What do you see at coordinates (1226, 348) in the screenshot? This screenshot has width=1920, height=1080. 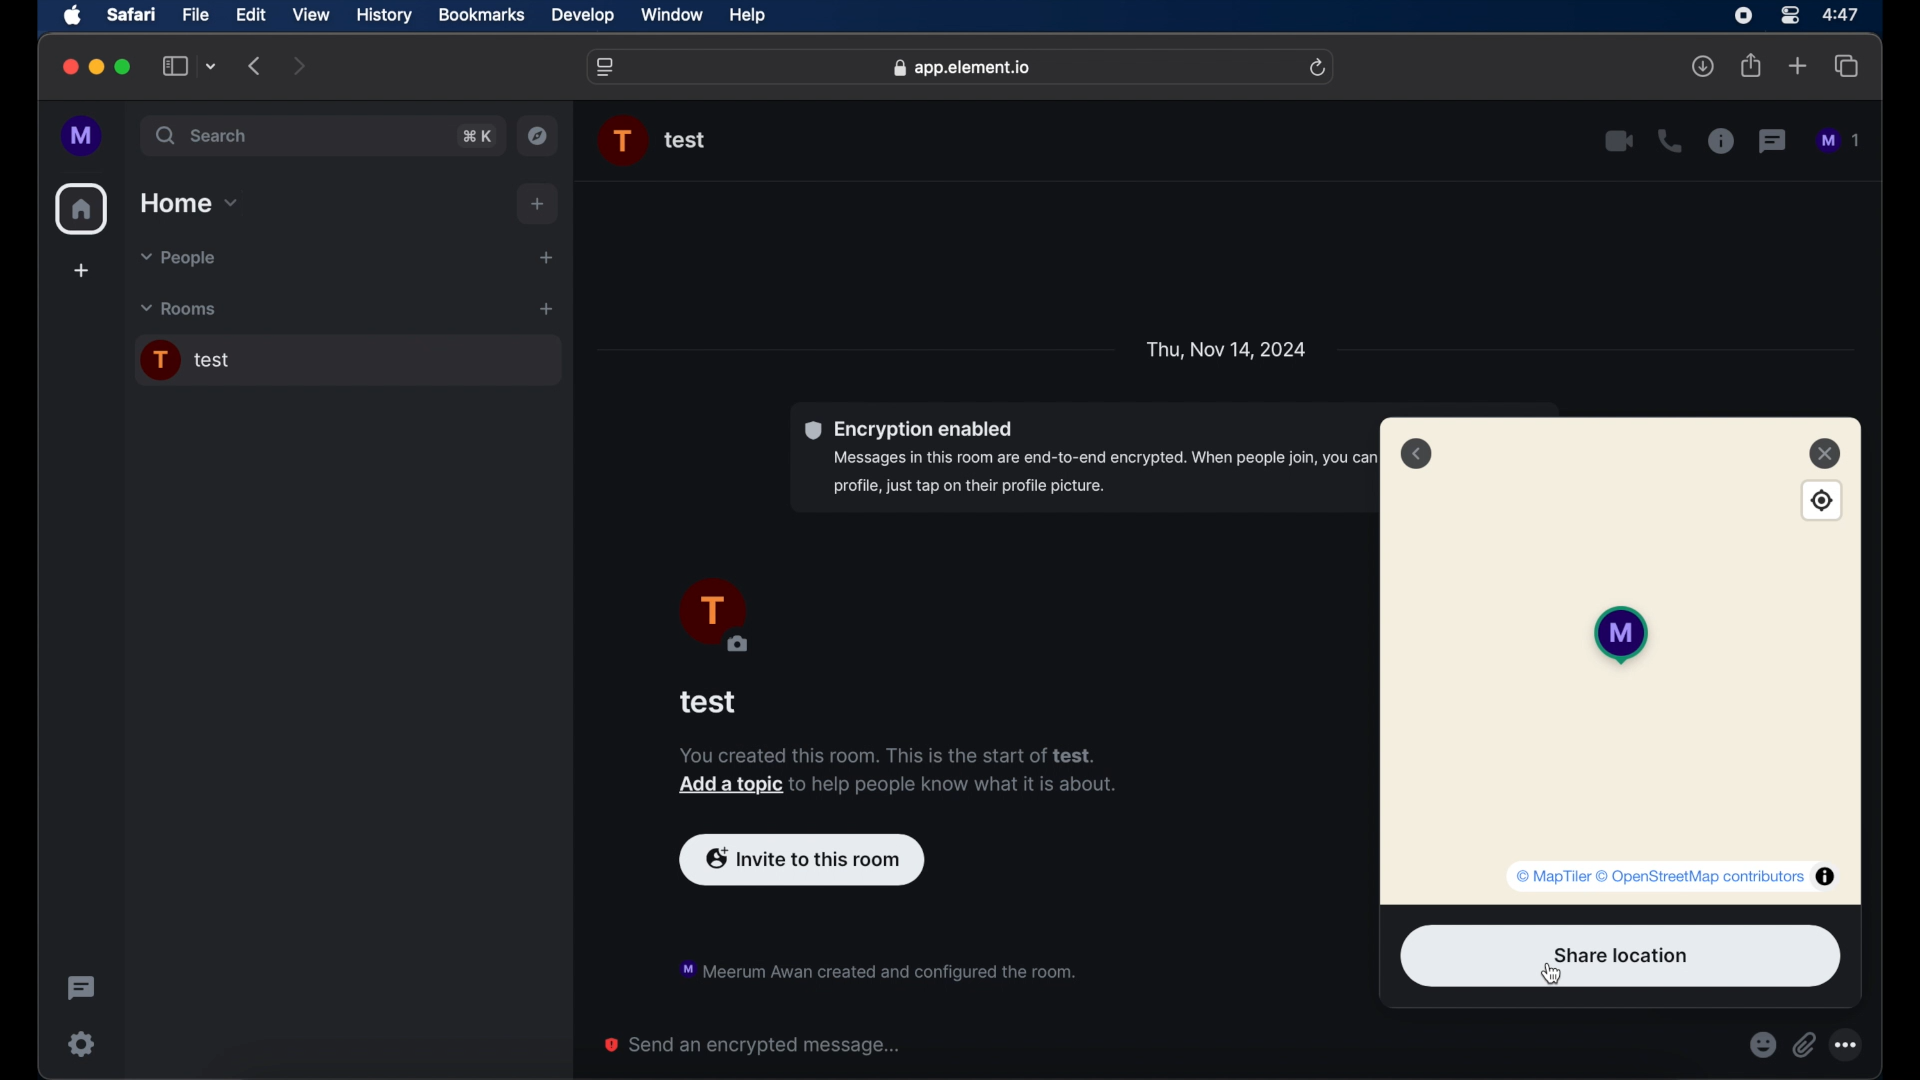 I see `date and day` at bounding box center [1226, 348].